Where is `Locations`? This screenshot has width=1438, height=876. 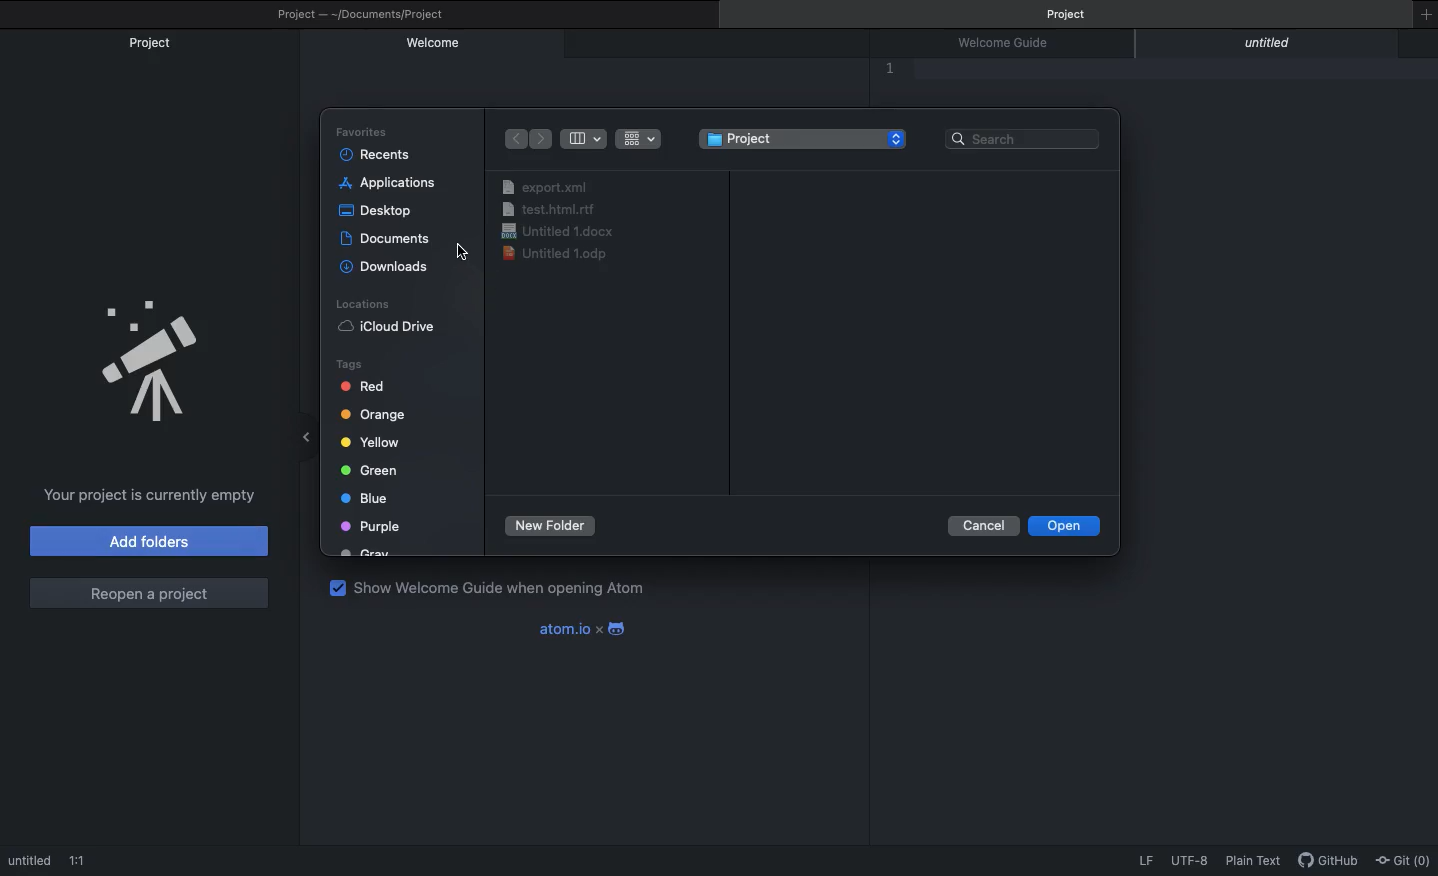 Locations is located at coordinates (360, 302).